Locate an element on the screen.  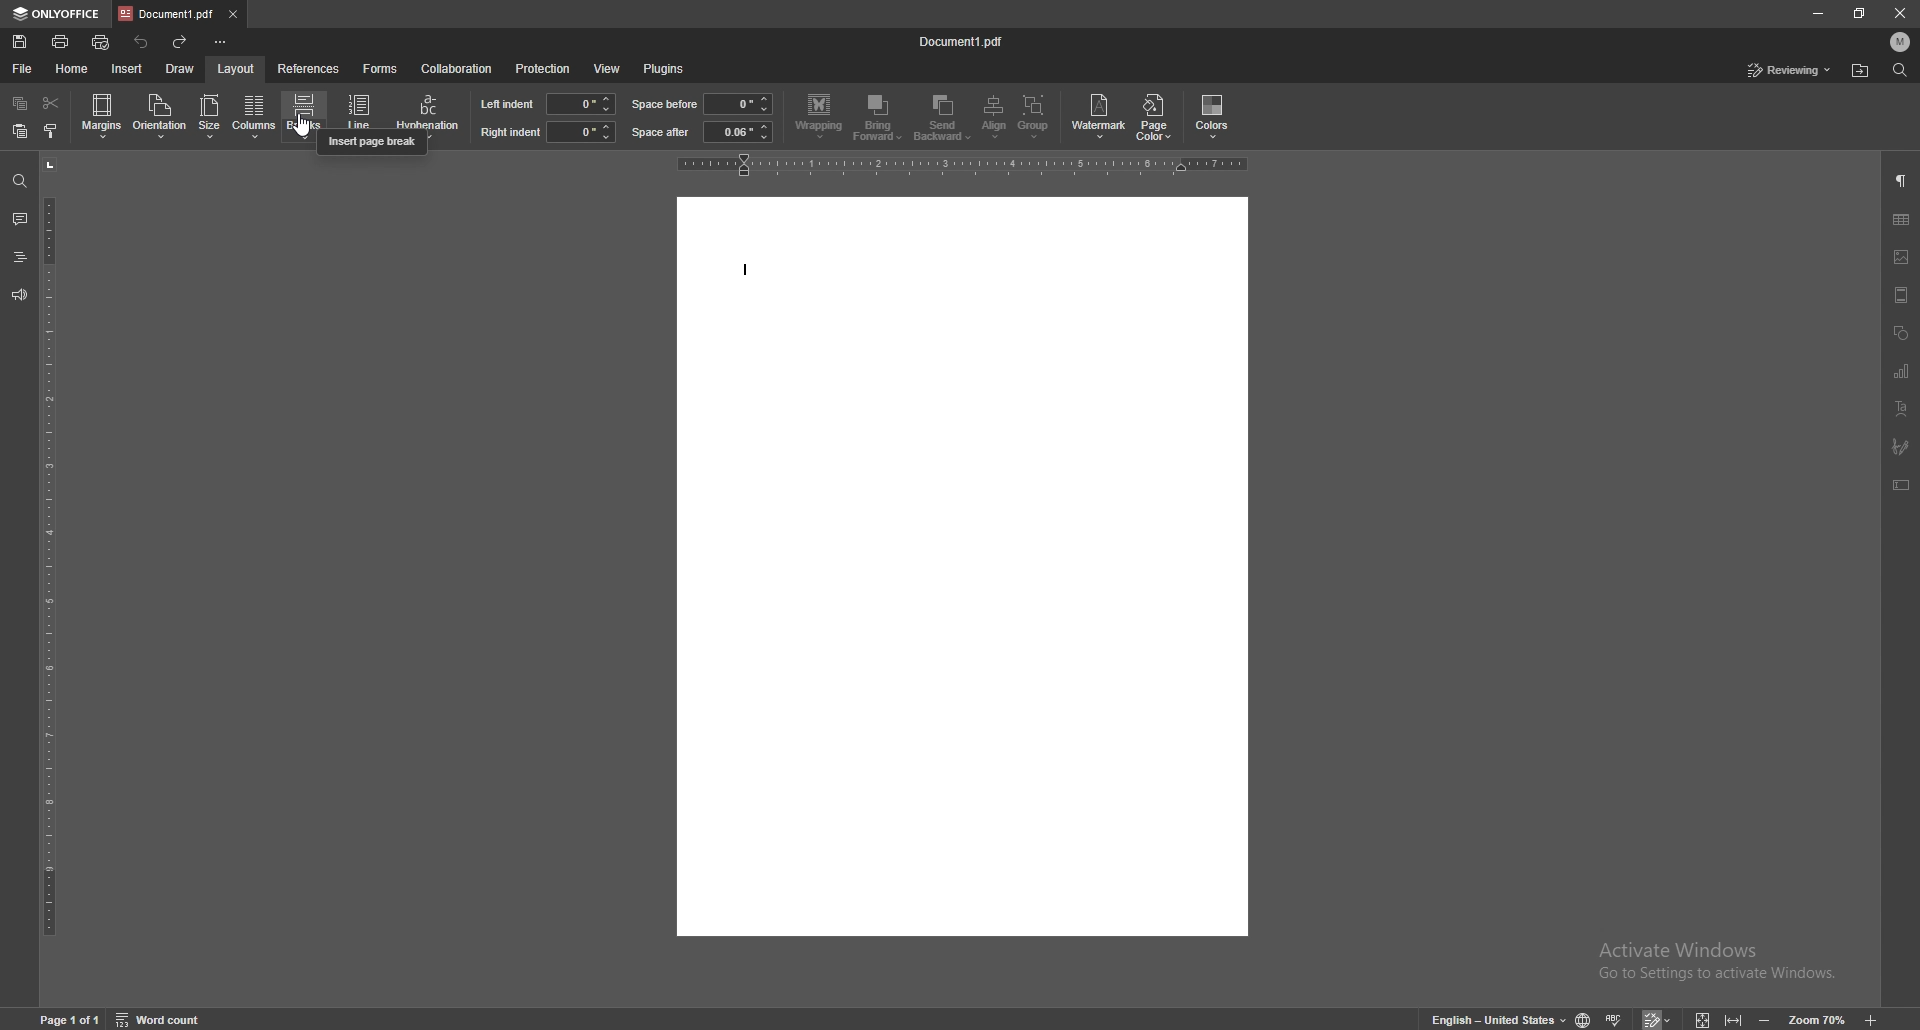
feedback is located at coordinates (20, 295).